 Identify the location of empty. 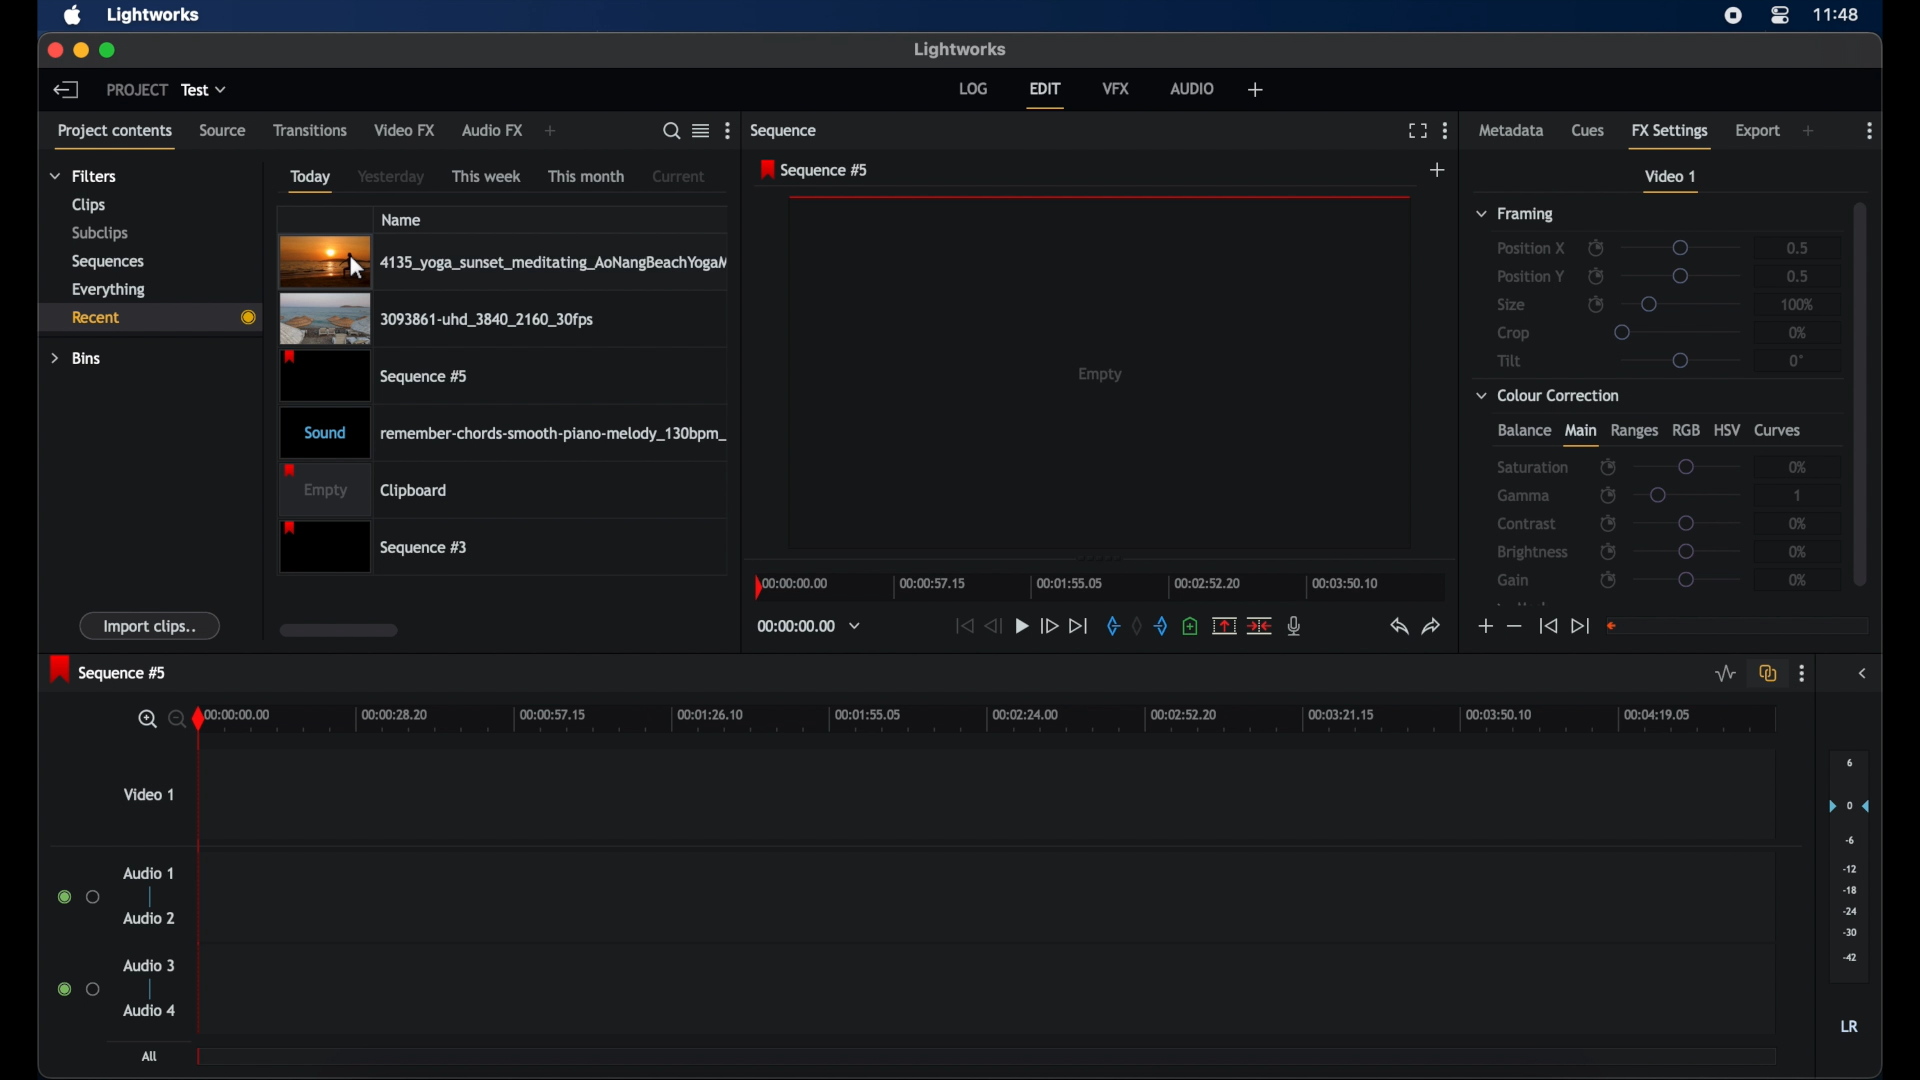
(364, 489).